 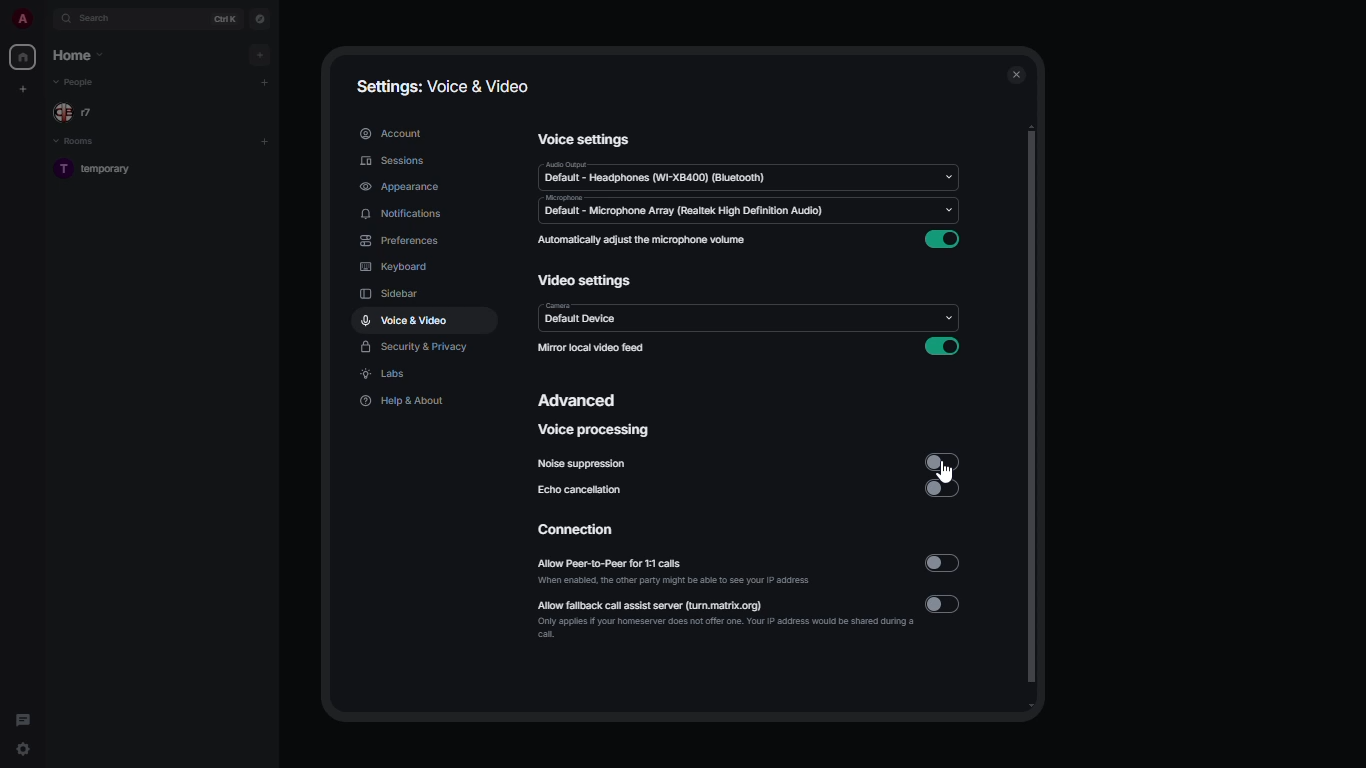 I want to click on home, so click(x=24, y=58).